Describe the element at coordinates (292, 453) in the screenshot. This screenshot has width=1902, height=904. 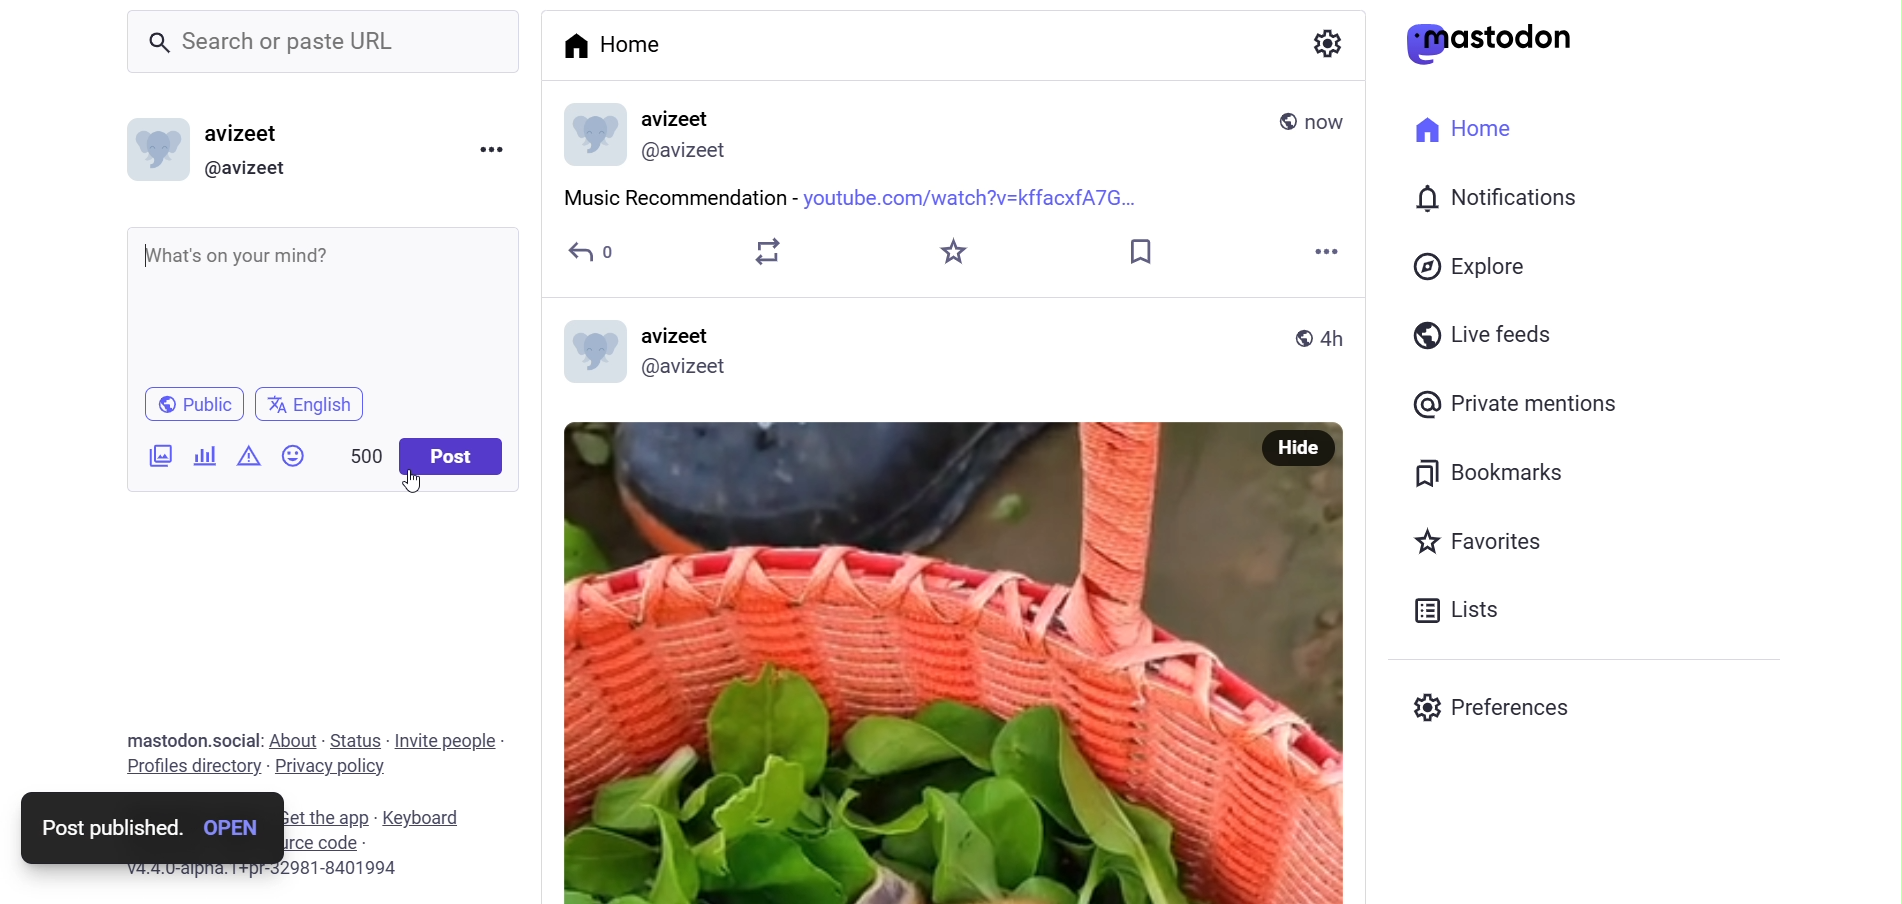
I see `Emojis` at that location.